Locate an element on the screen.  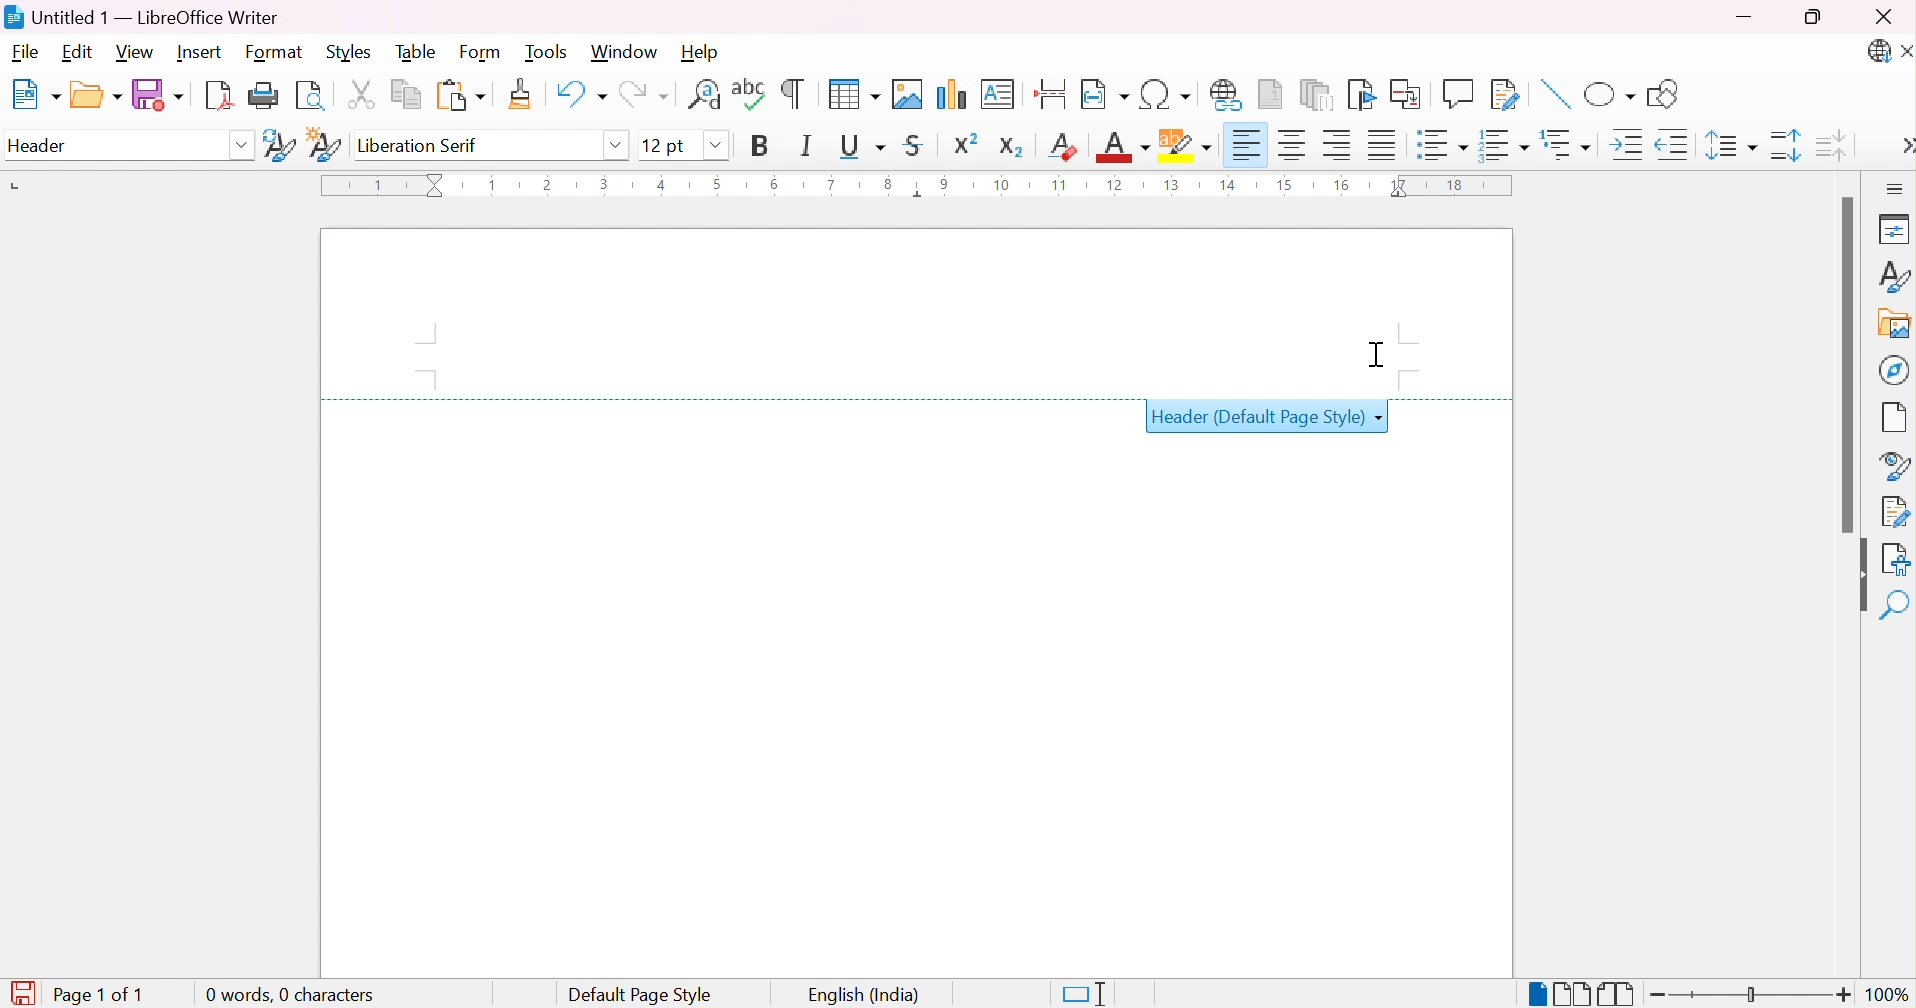
Sidebar settings is located at coordinates (1896, 189).